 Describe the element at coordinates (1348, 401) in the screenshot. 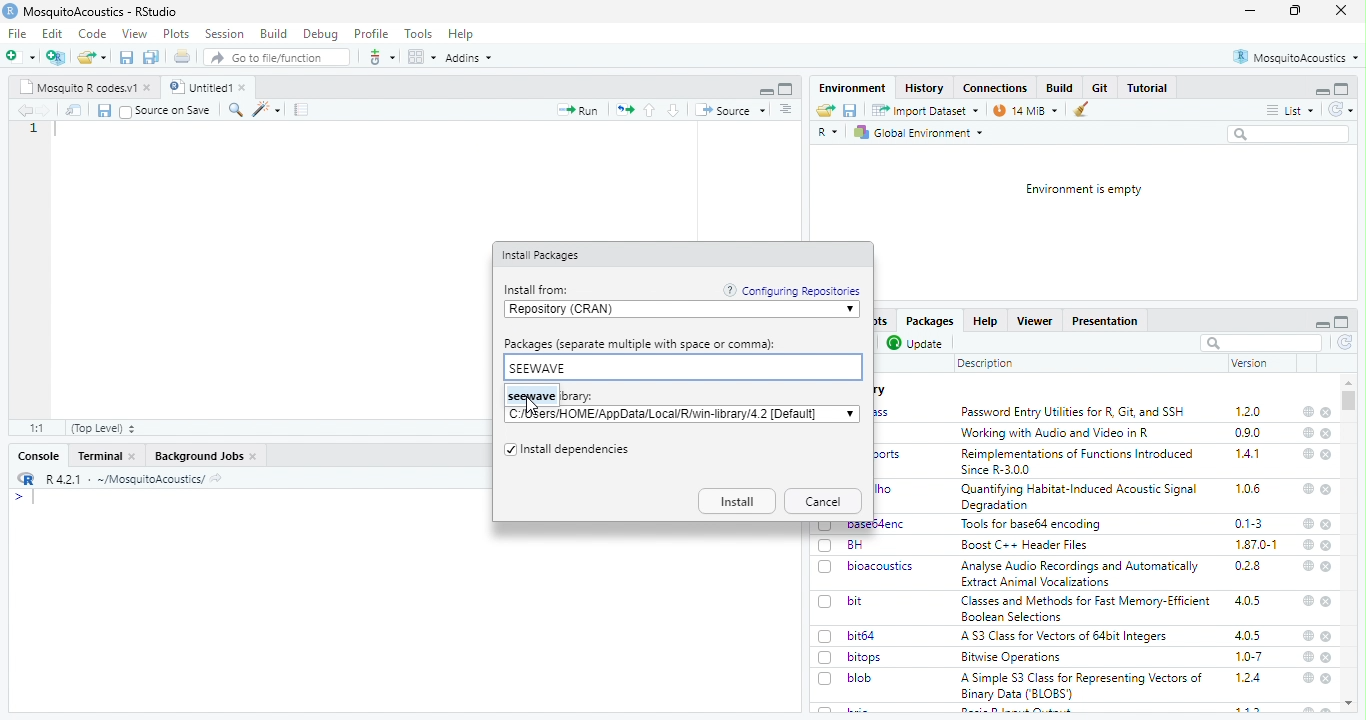

I see `scroll bar` at that location.